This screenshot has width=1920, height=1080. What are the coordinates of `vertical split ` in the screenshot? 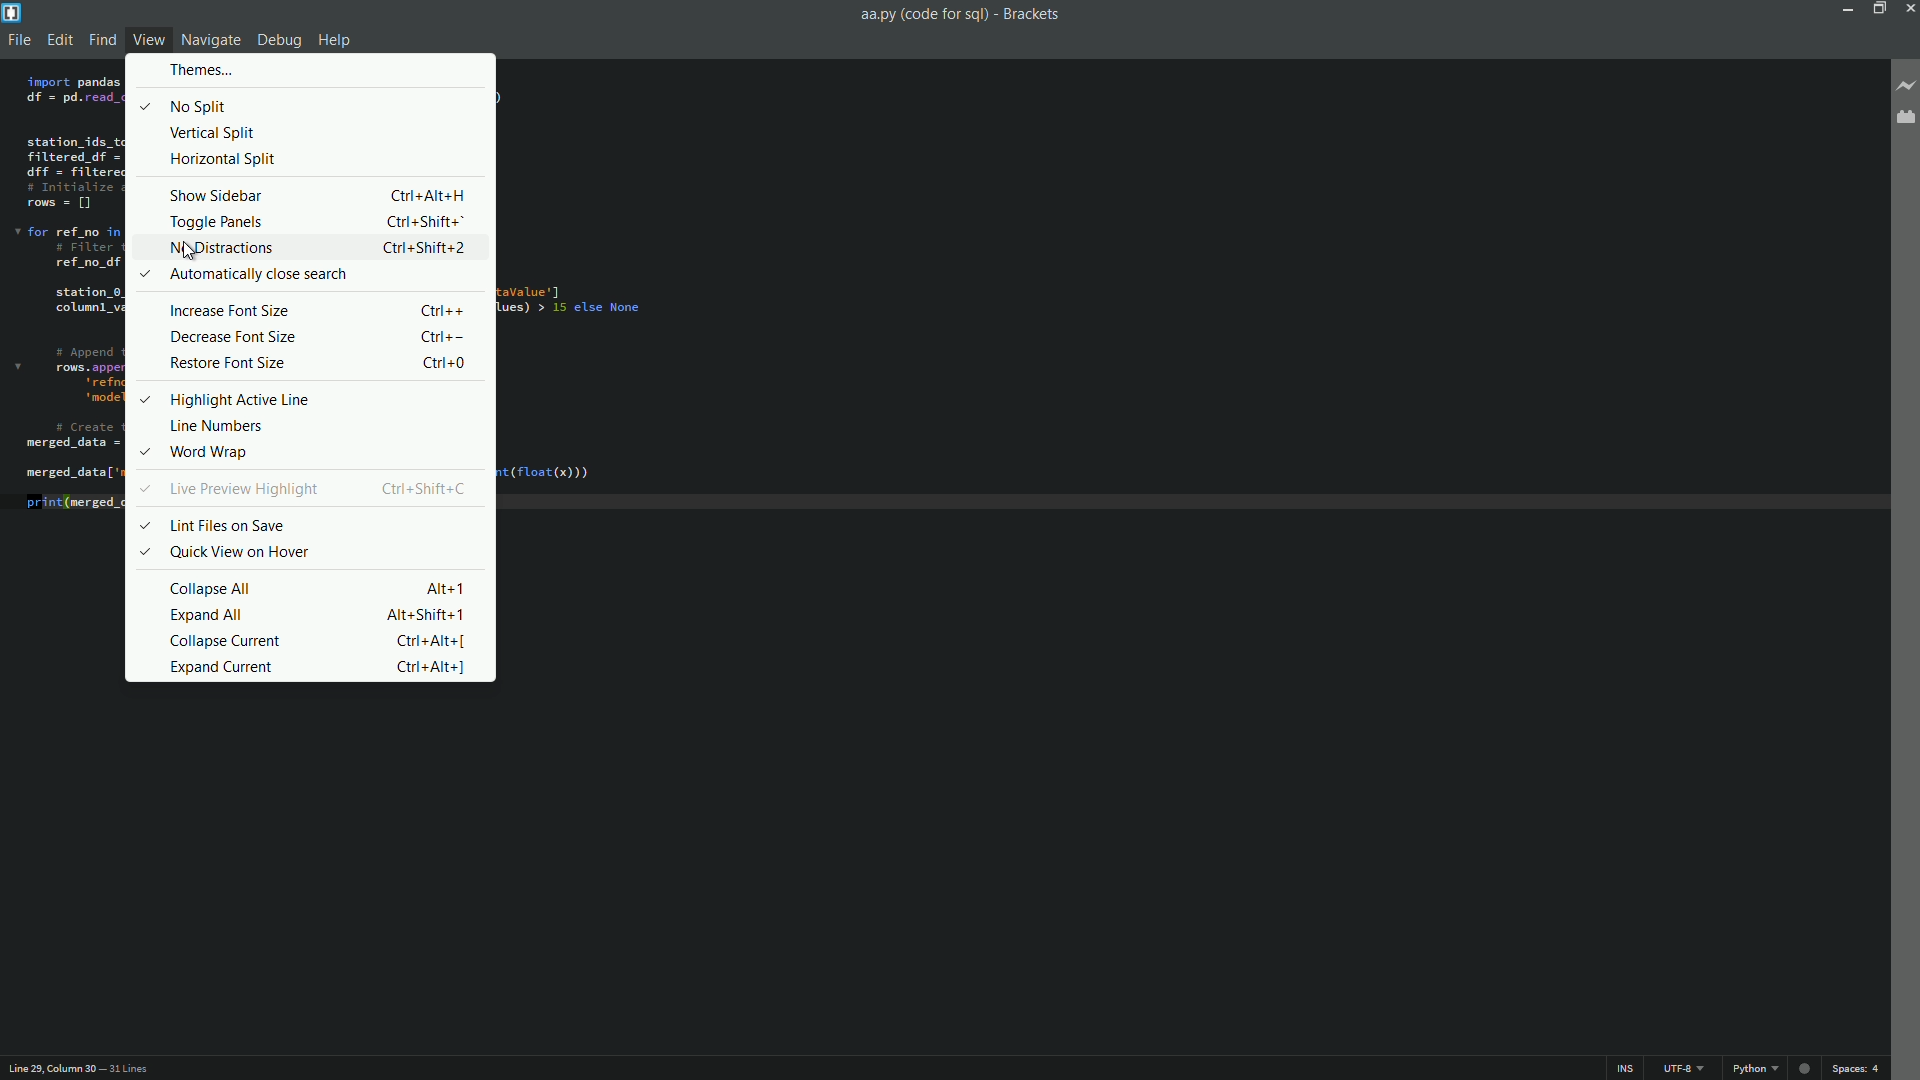 It's located at (316, 132).